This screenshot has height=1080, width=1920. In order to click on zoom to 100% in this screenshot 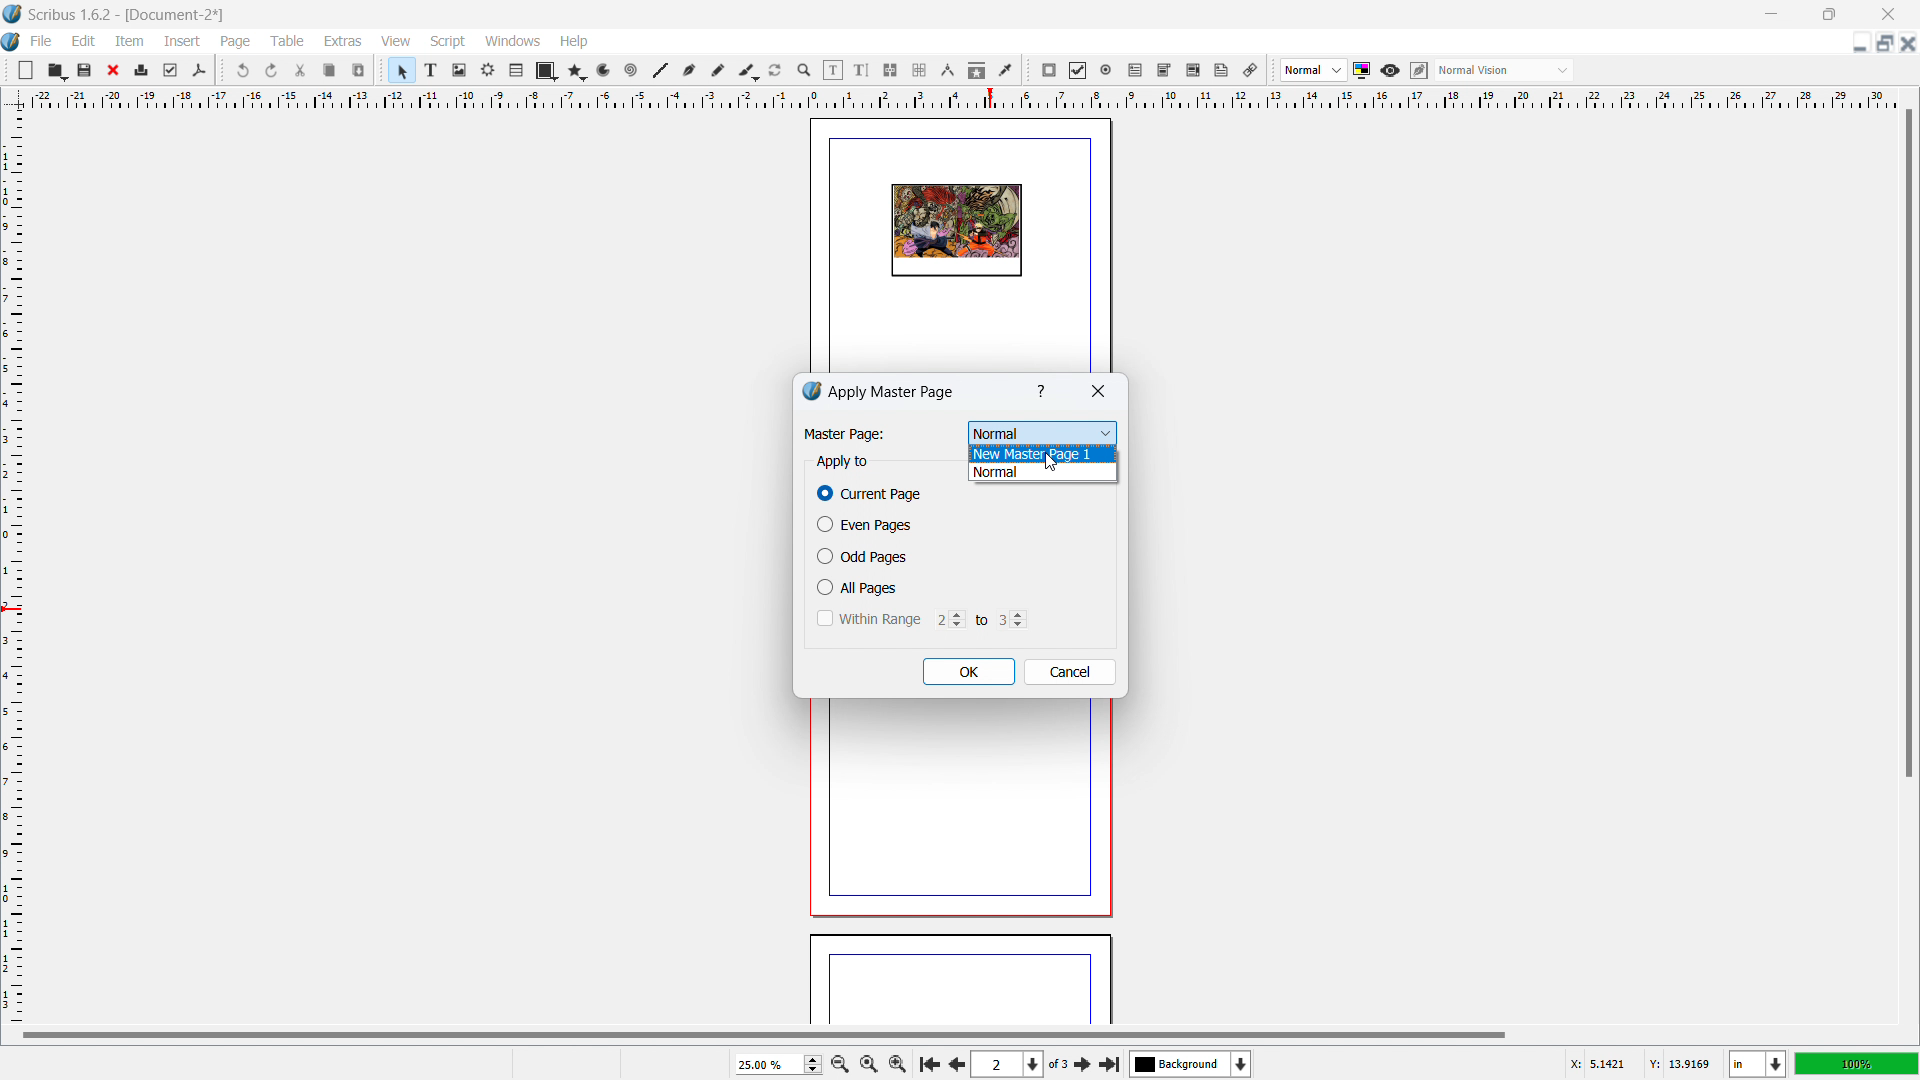, I will do `click(868, 1062)`.